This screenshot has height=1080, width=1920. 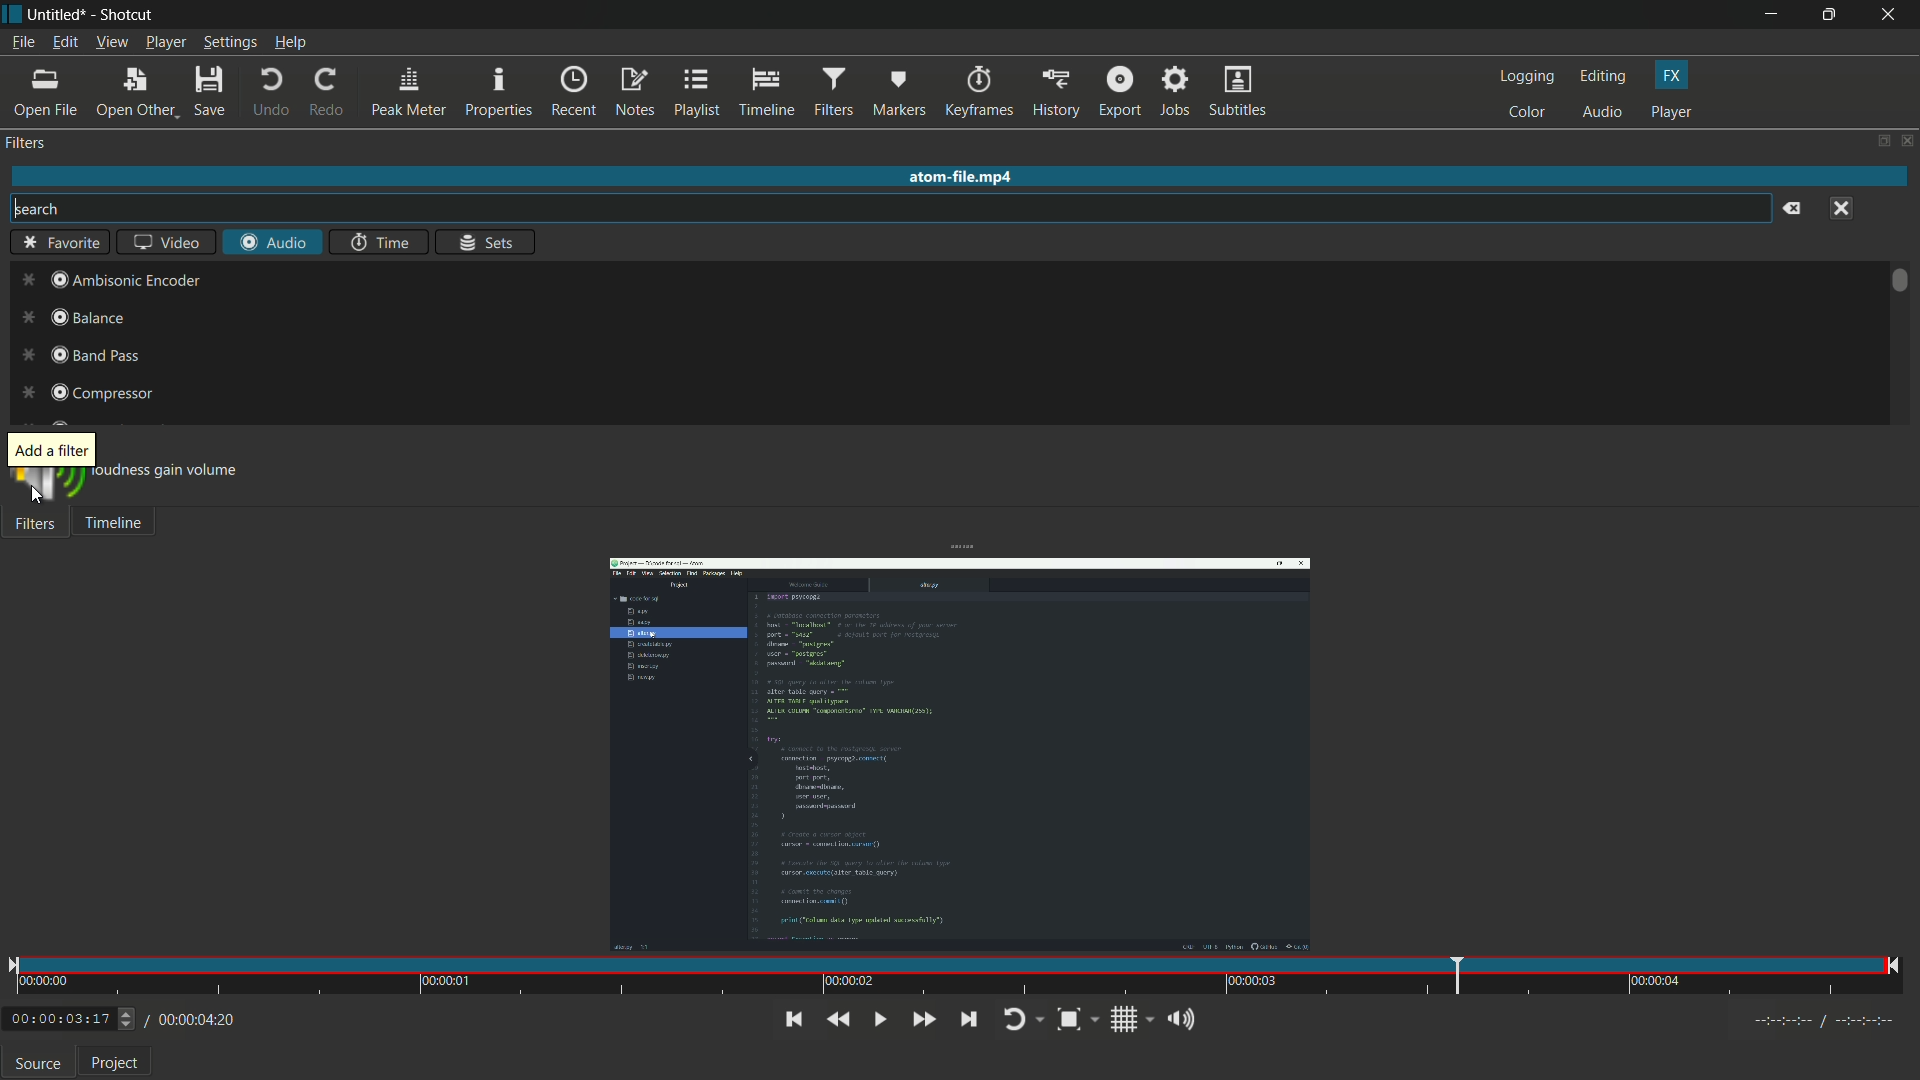 I want to click on filter, so click(x=27, y=143).